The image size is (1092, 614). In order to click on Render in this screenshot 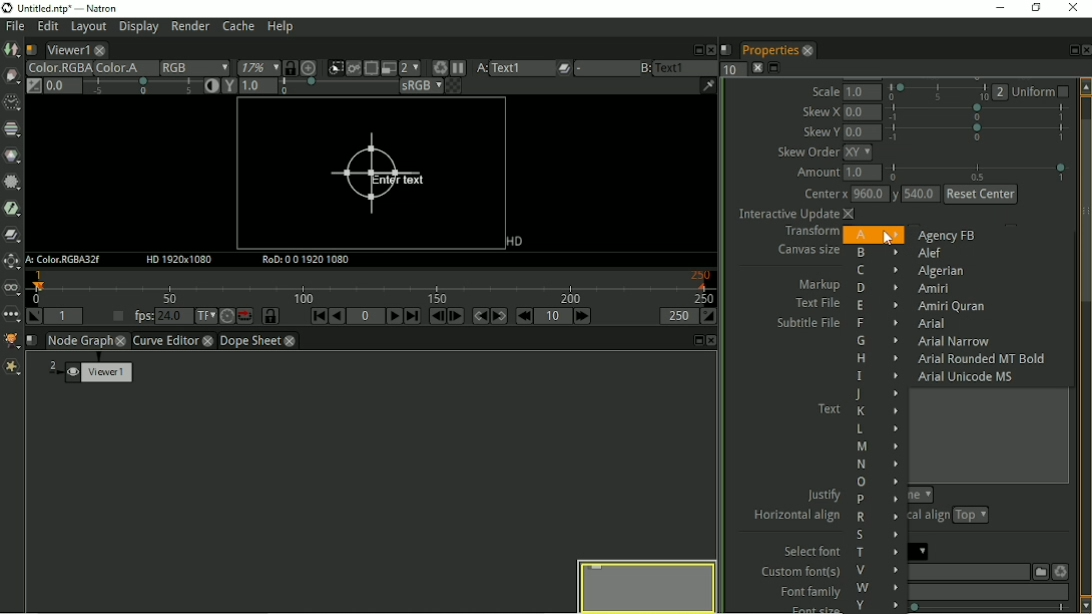, I will do `click(191, 28)`.